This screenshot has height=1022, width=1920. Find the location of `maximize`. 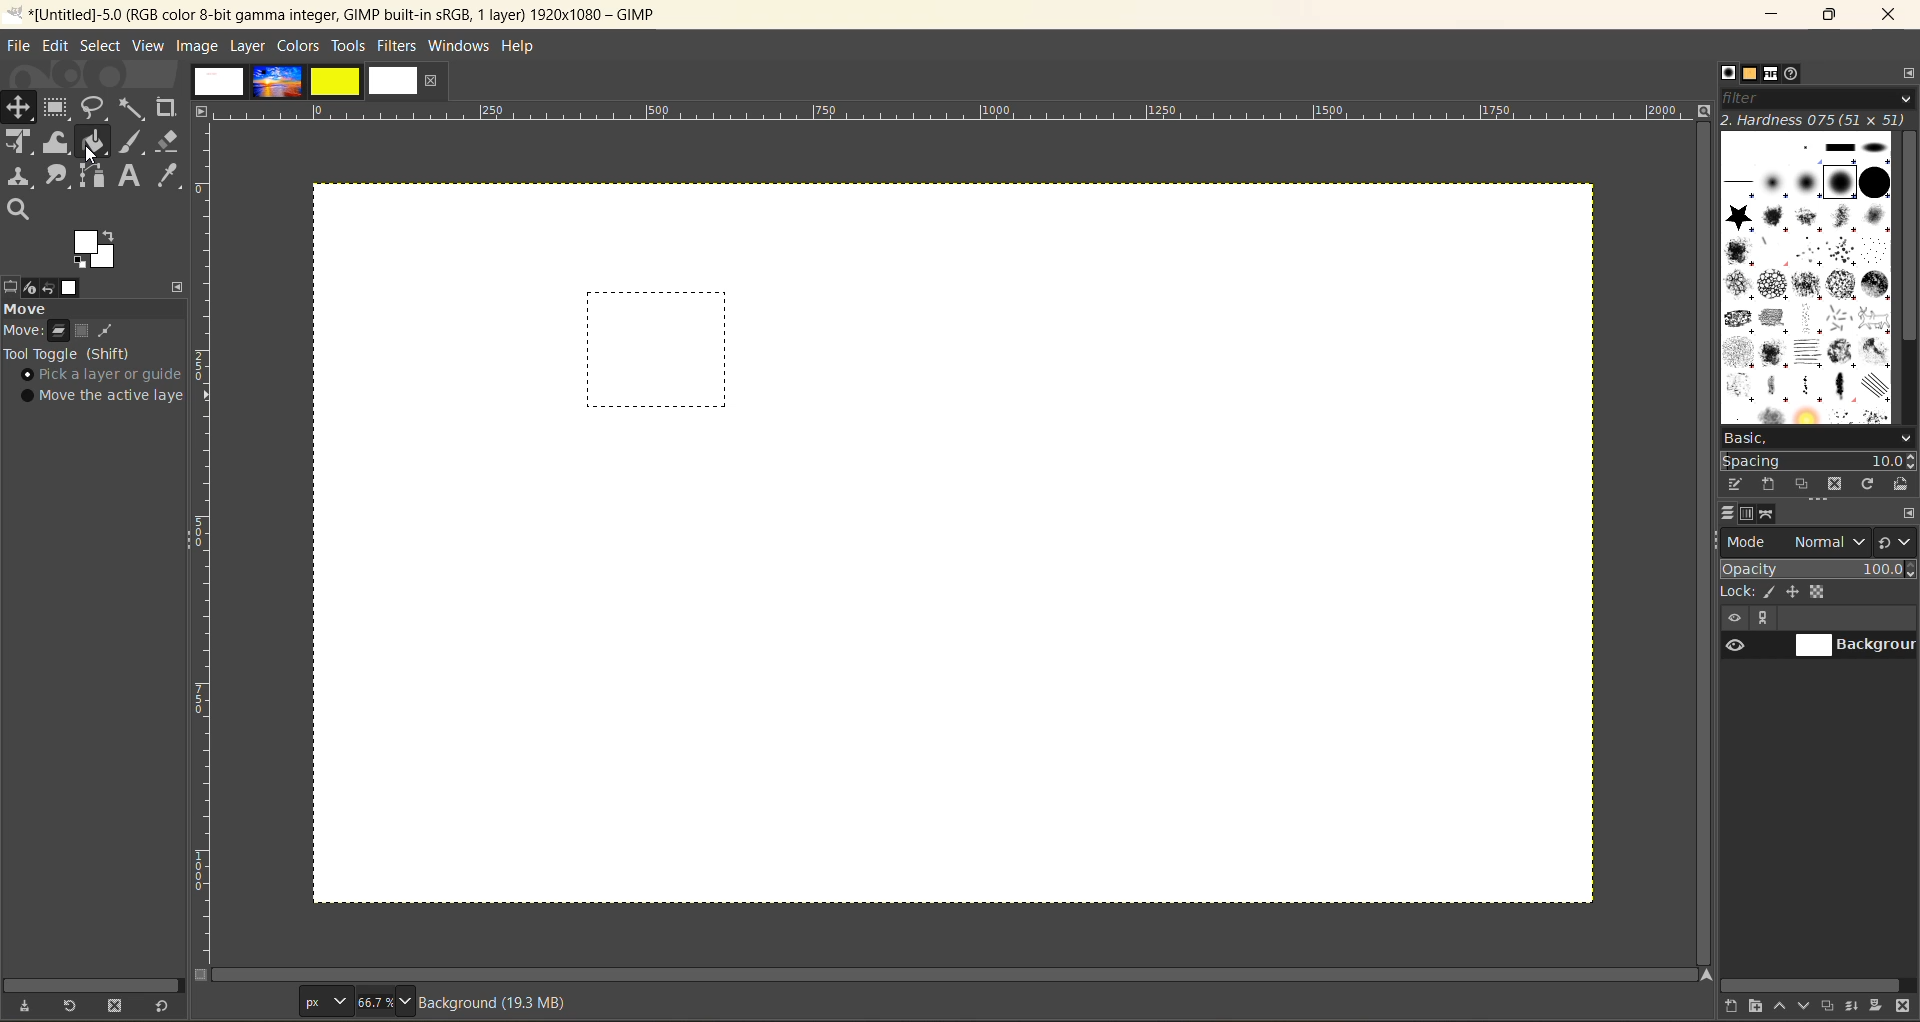

maximize is located at coordinates (1830, 18).